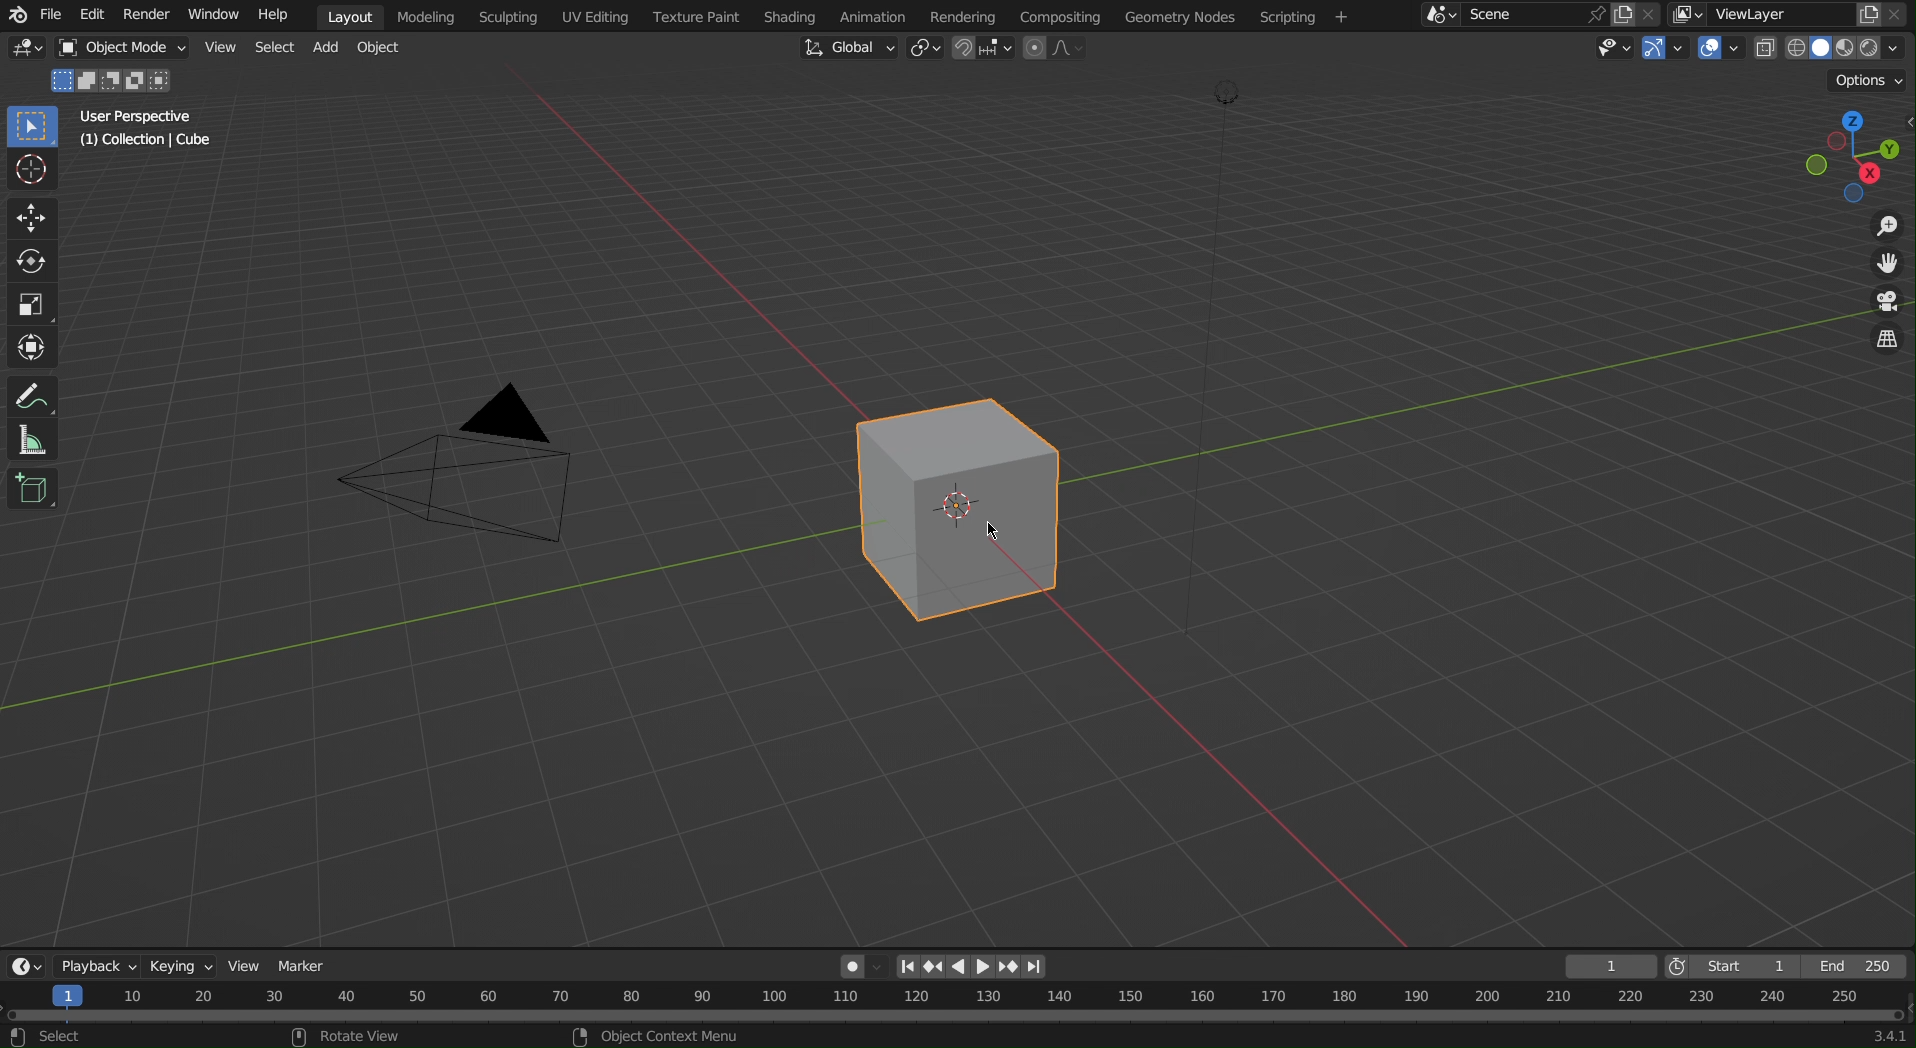 This screenshot has height=1048, width=1916. What do you see at coordinates (35, 391) in the screenshot?
I see `Annotate` at bounding box center [35, 391].